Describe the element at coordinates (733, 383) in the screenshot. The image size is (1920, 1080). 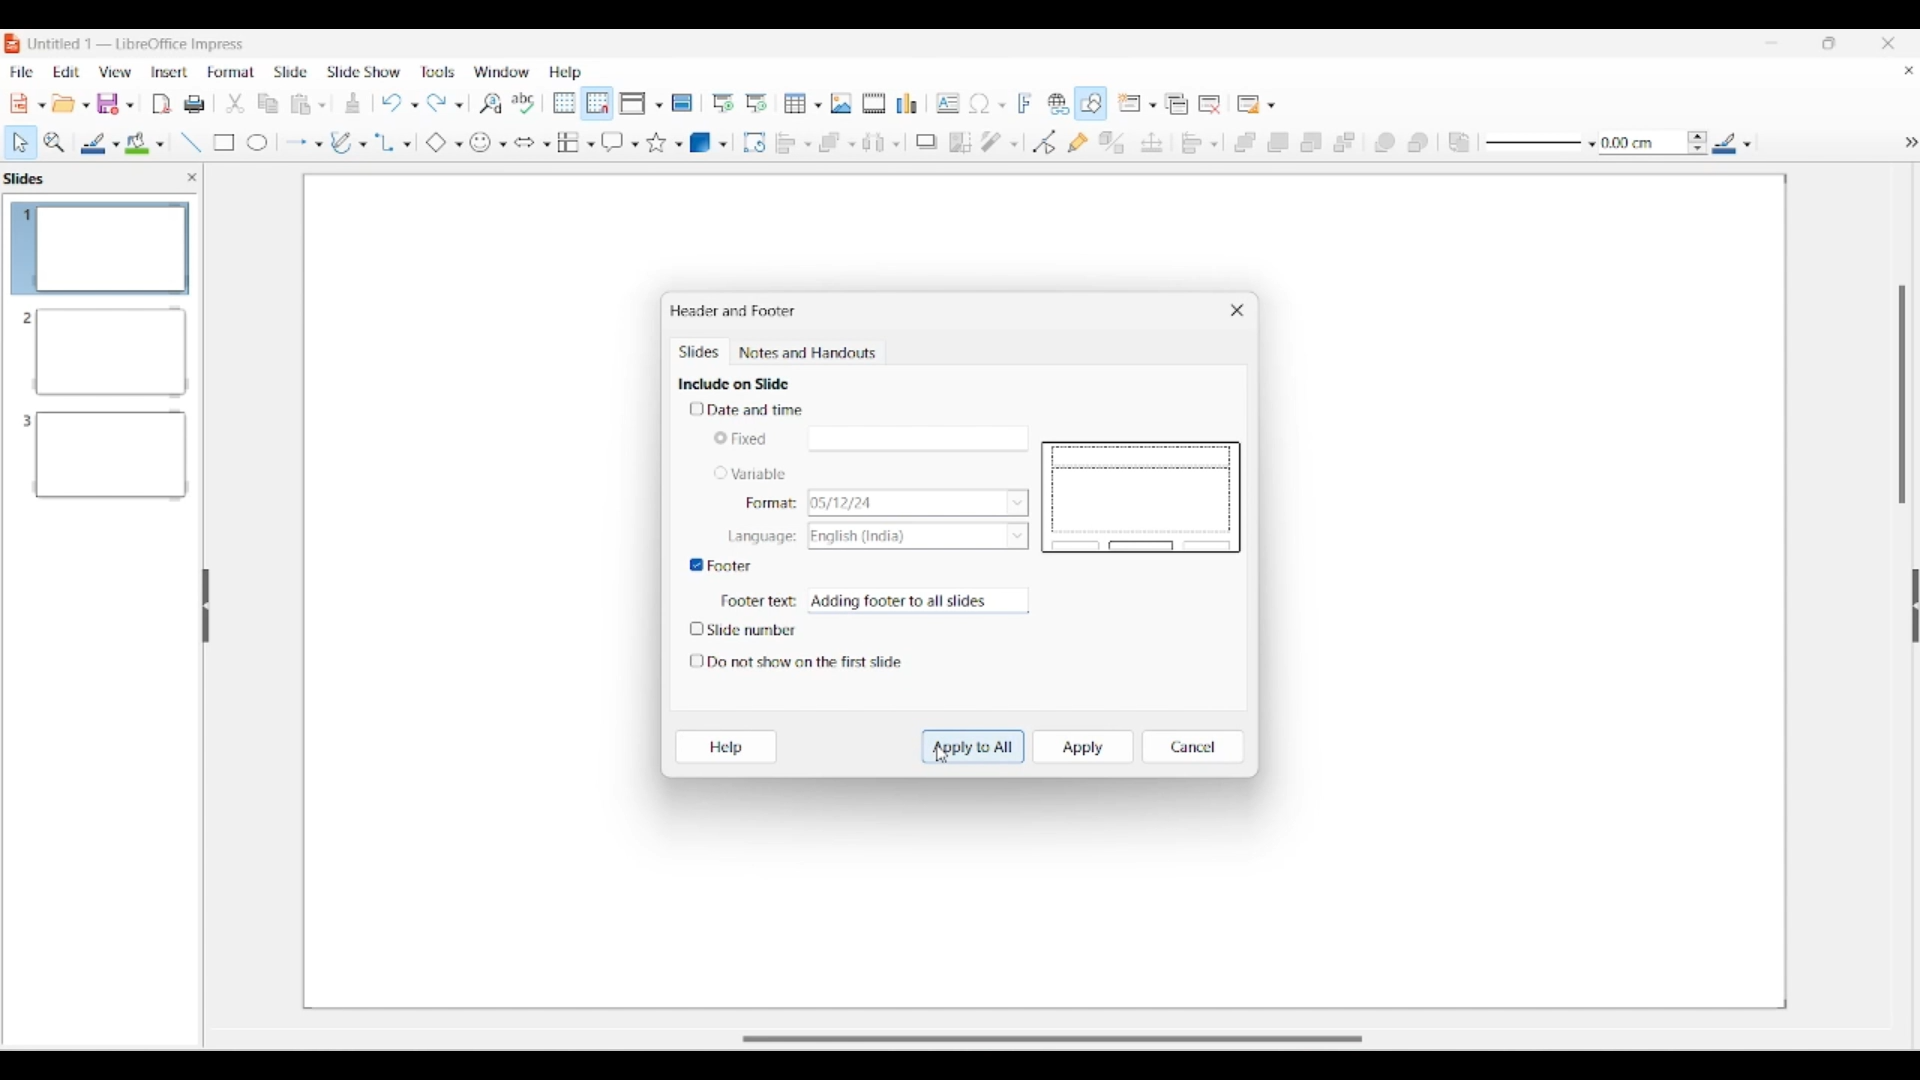
I see `Section title` at that location.